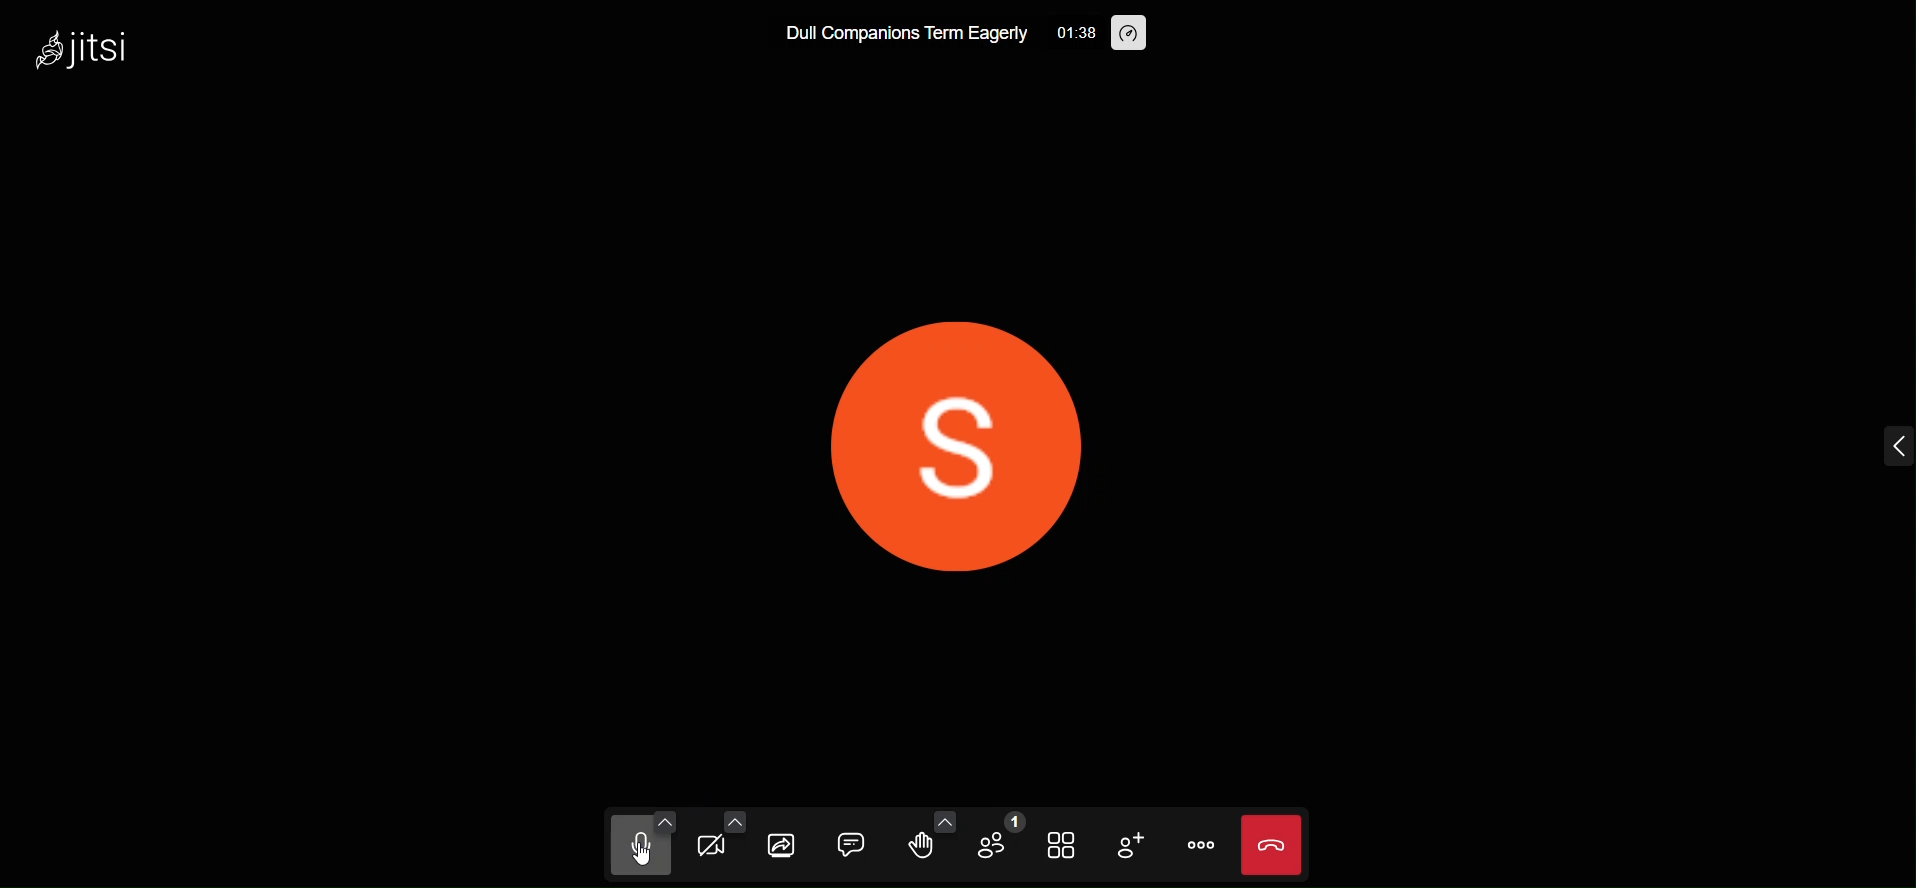 The image size is (1916, 888). I want to click on raise hand, so click(920, 849).